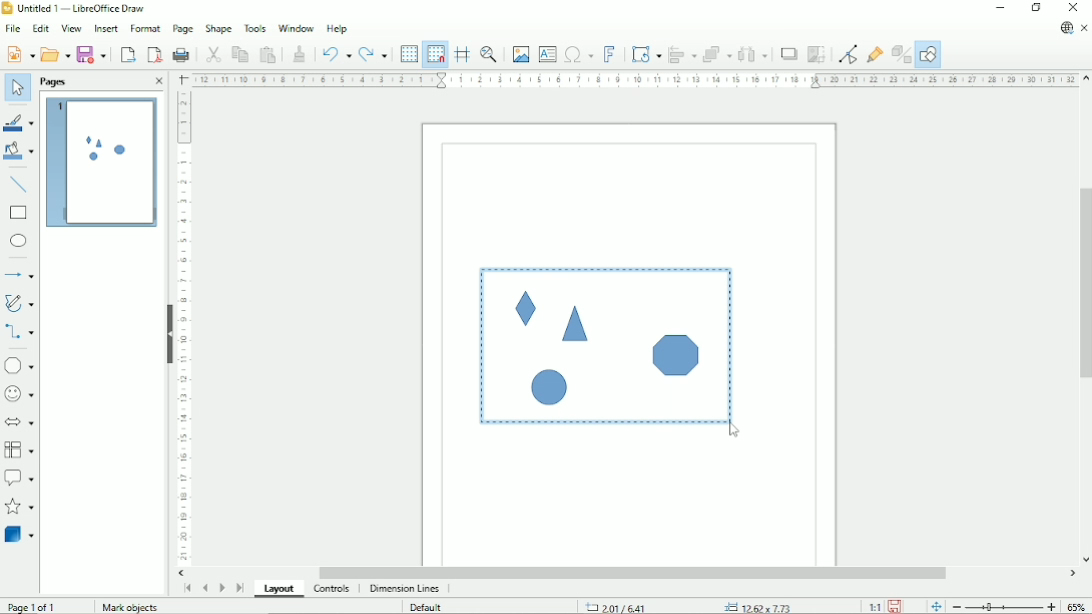  What do you see at coordinates (929, 53) in the screenshot?
I see `Show draw functions` at bounding box center [929, 53].